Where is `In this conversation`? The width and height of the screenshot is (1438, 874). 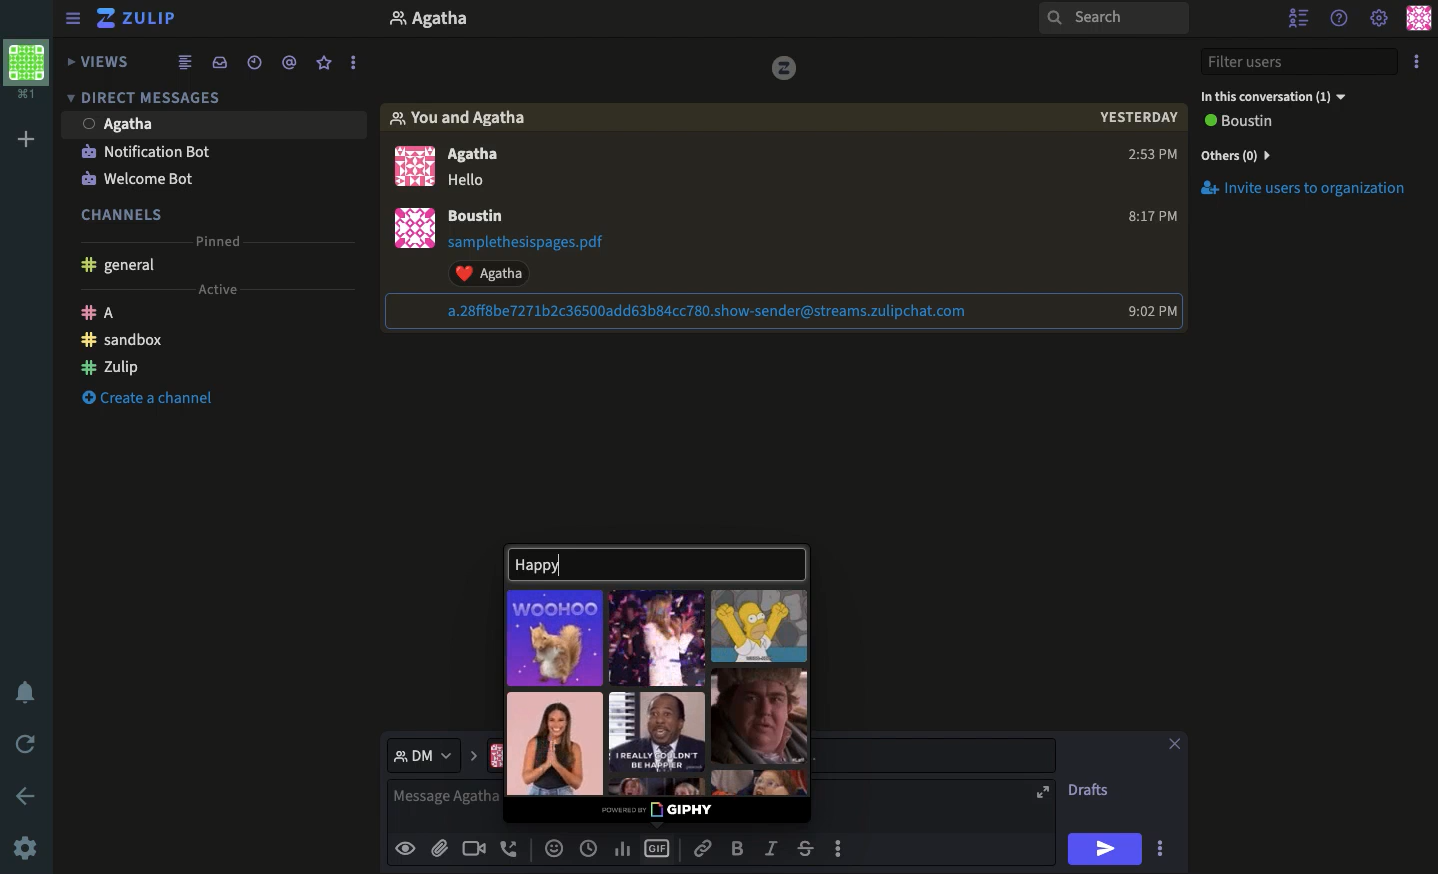 In this conversation is located at coordinates (1278, 98).